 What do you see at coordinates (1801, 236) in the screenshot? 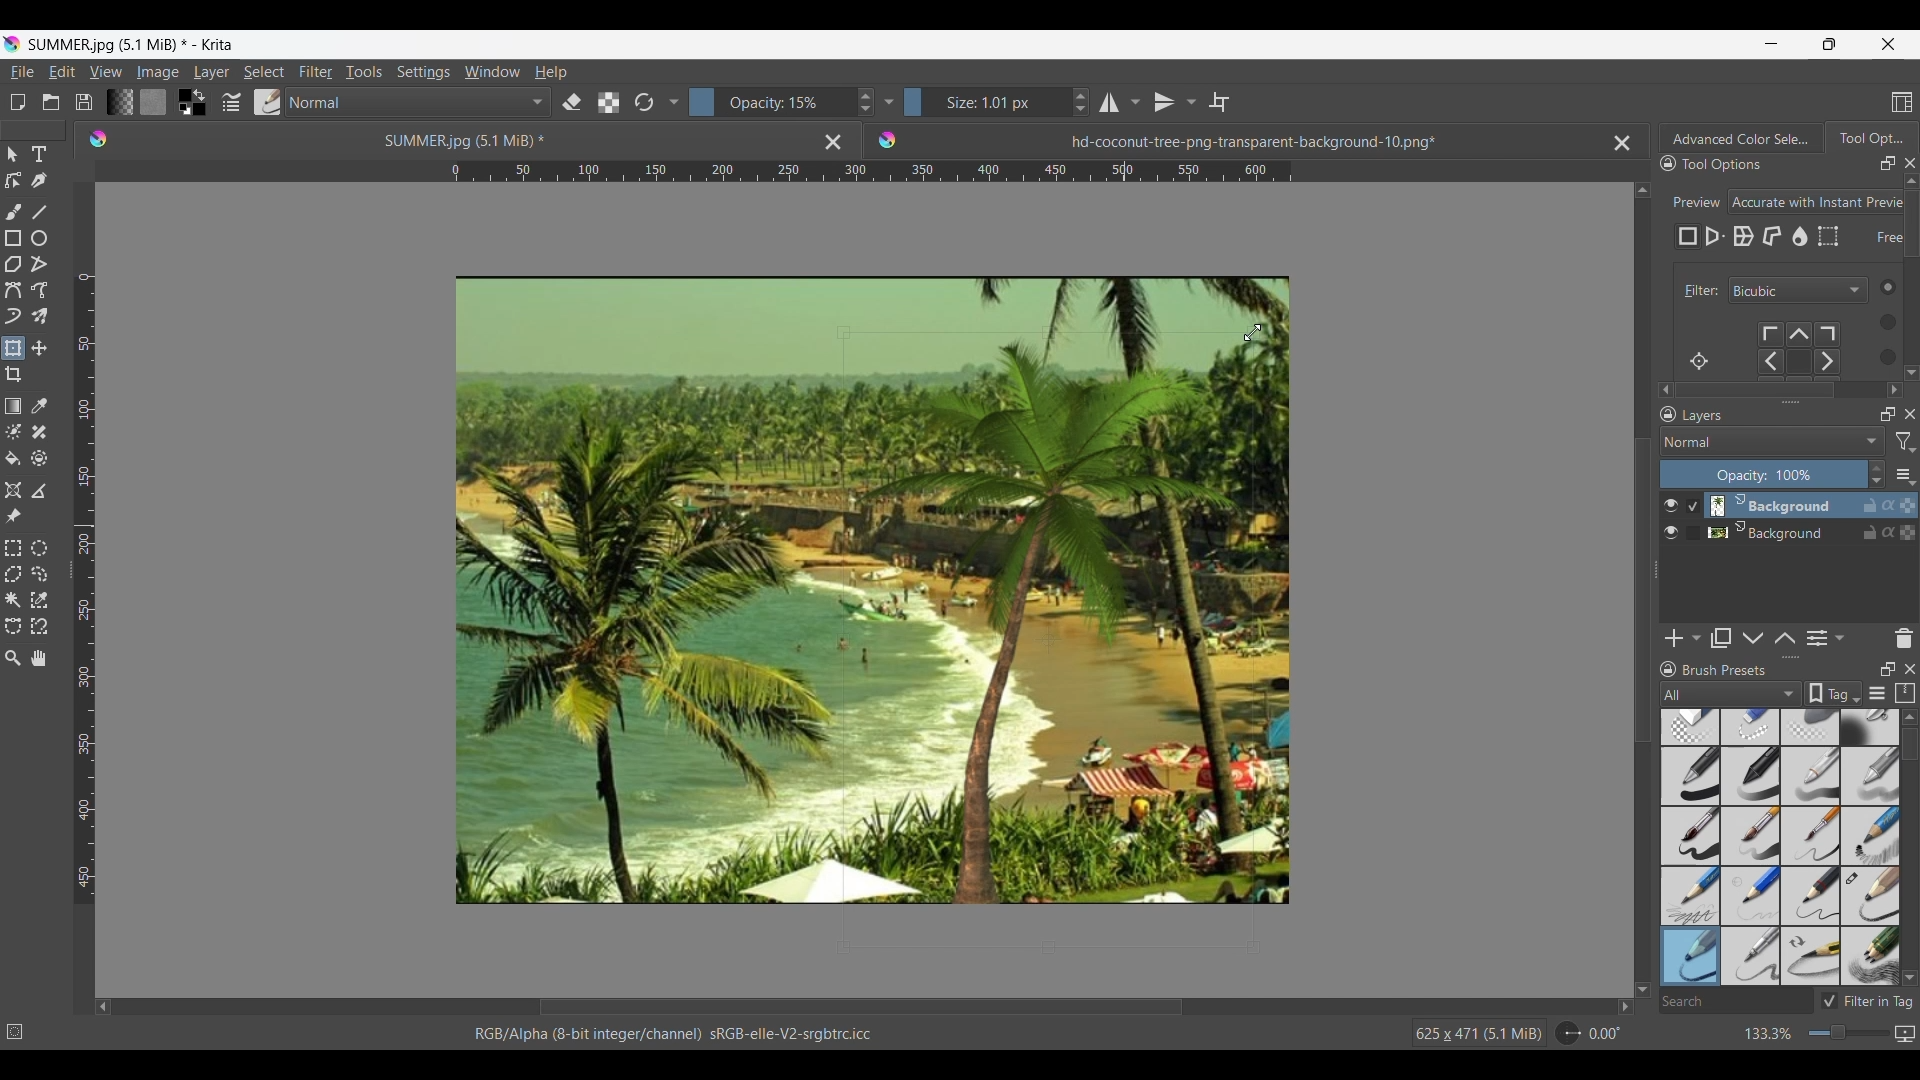
I see `Liquify` at bounding box center [1801, 236].